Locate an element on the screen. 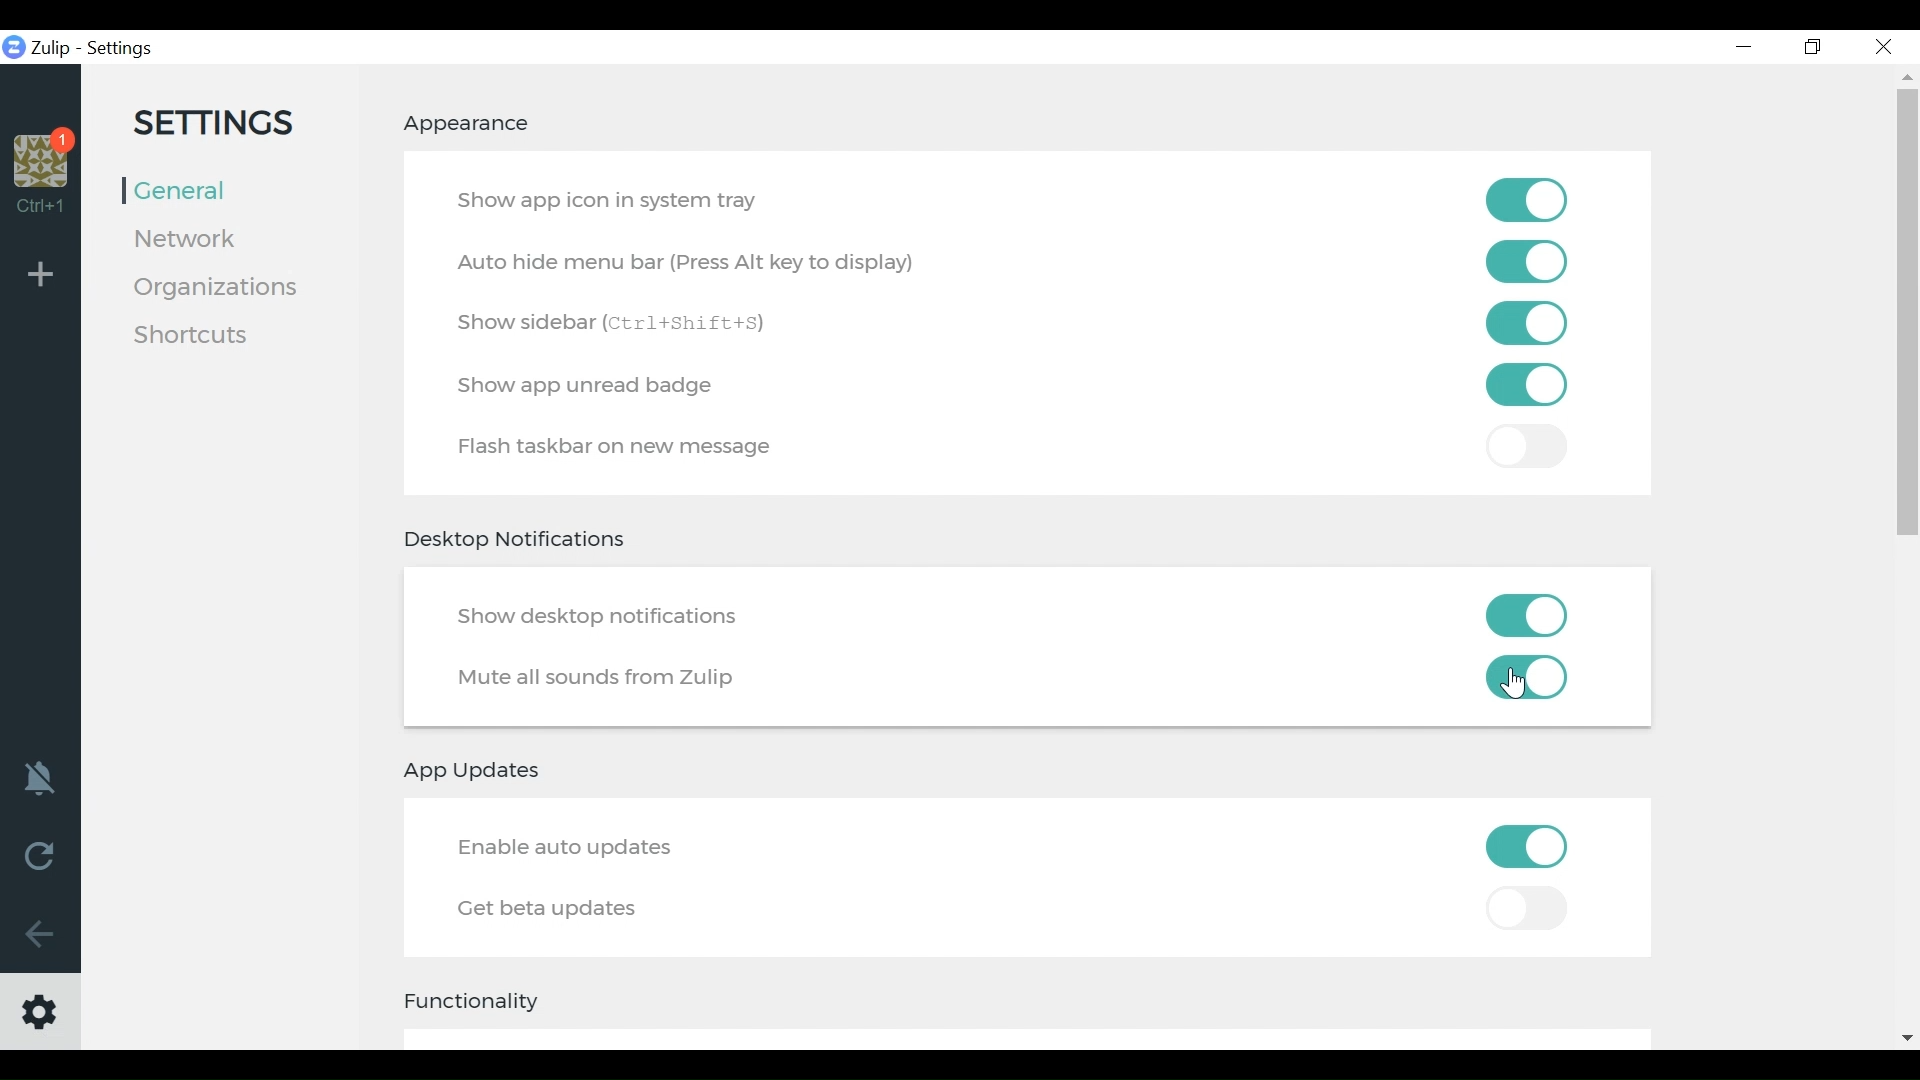 This screenshot has width=1920, height=1080. Appearance is located at coordinates (470, 124).